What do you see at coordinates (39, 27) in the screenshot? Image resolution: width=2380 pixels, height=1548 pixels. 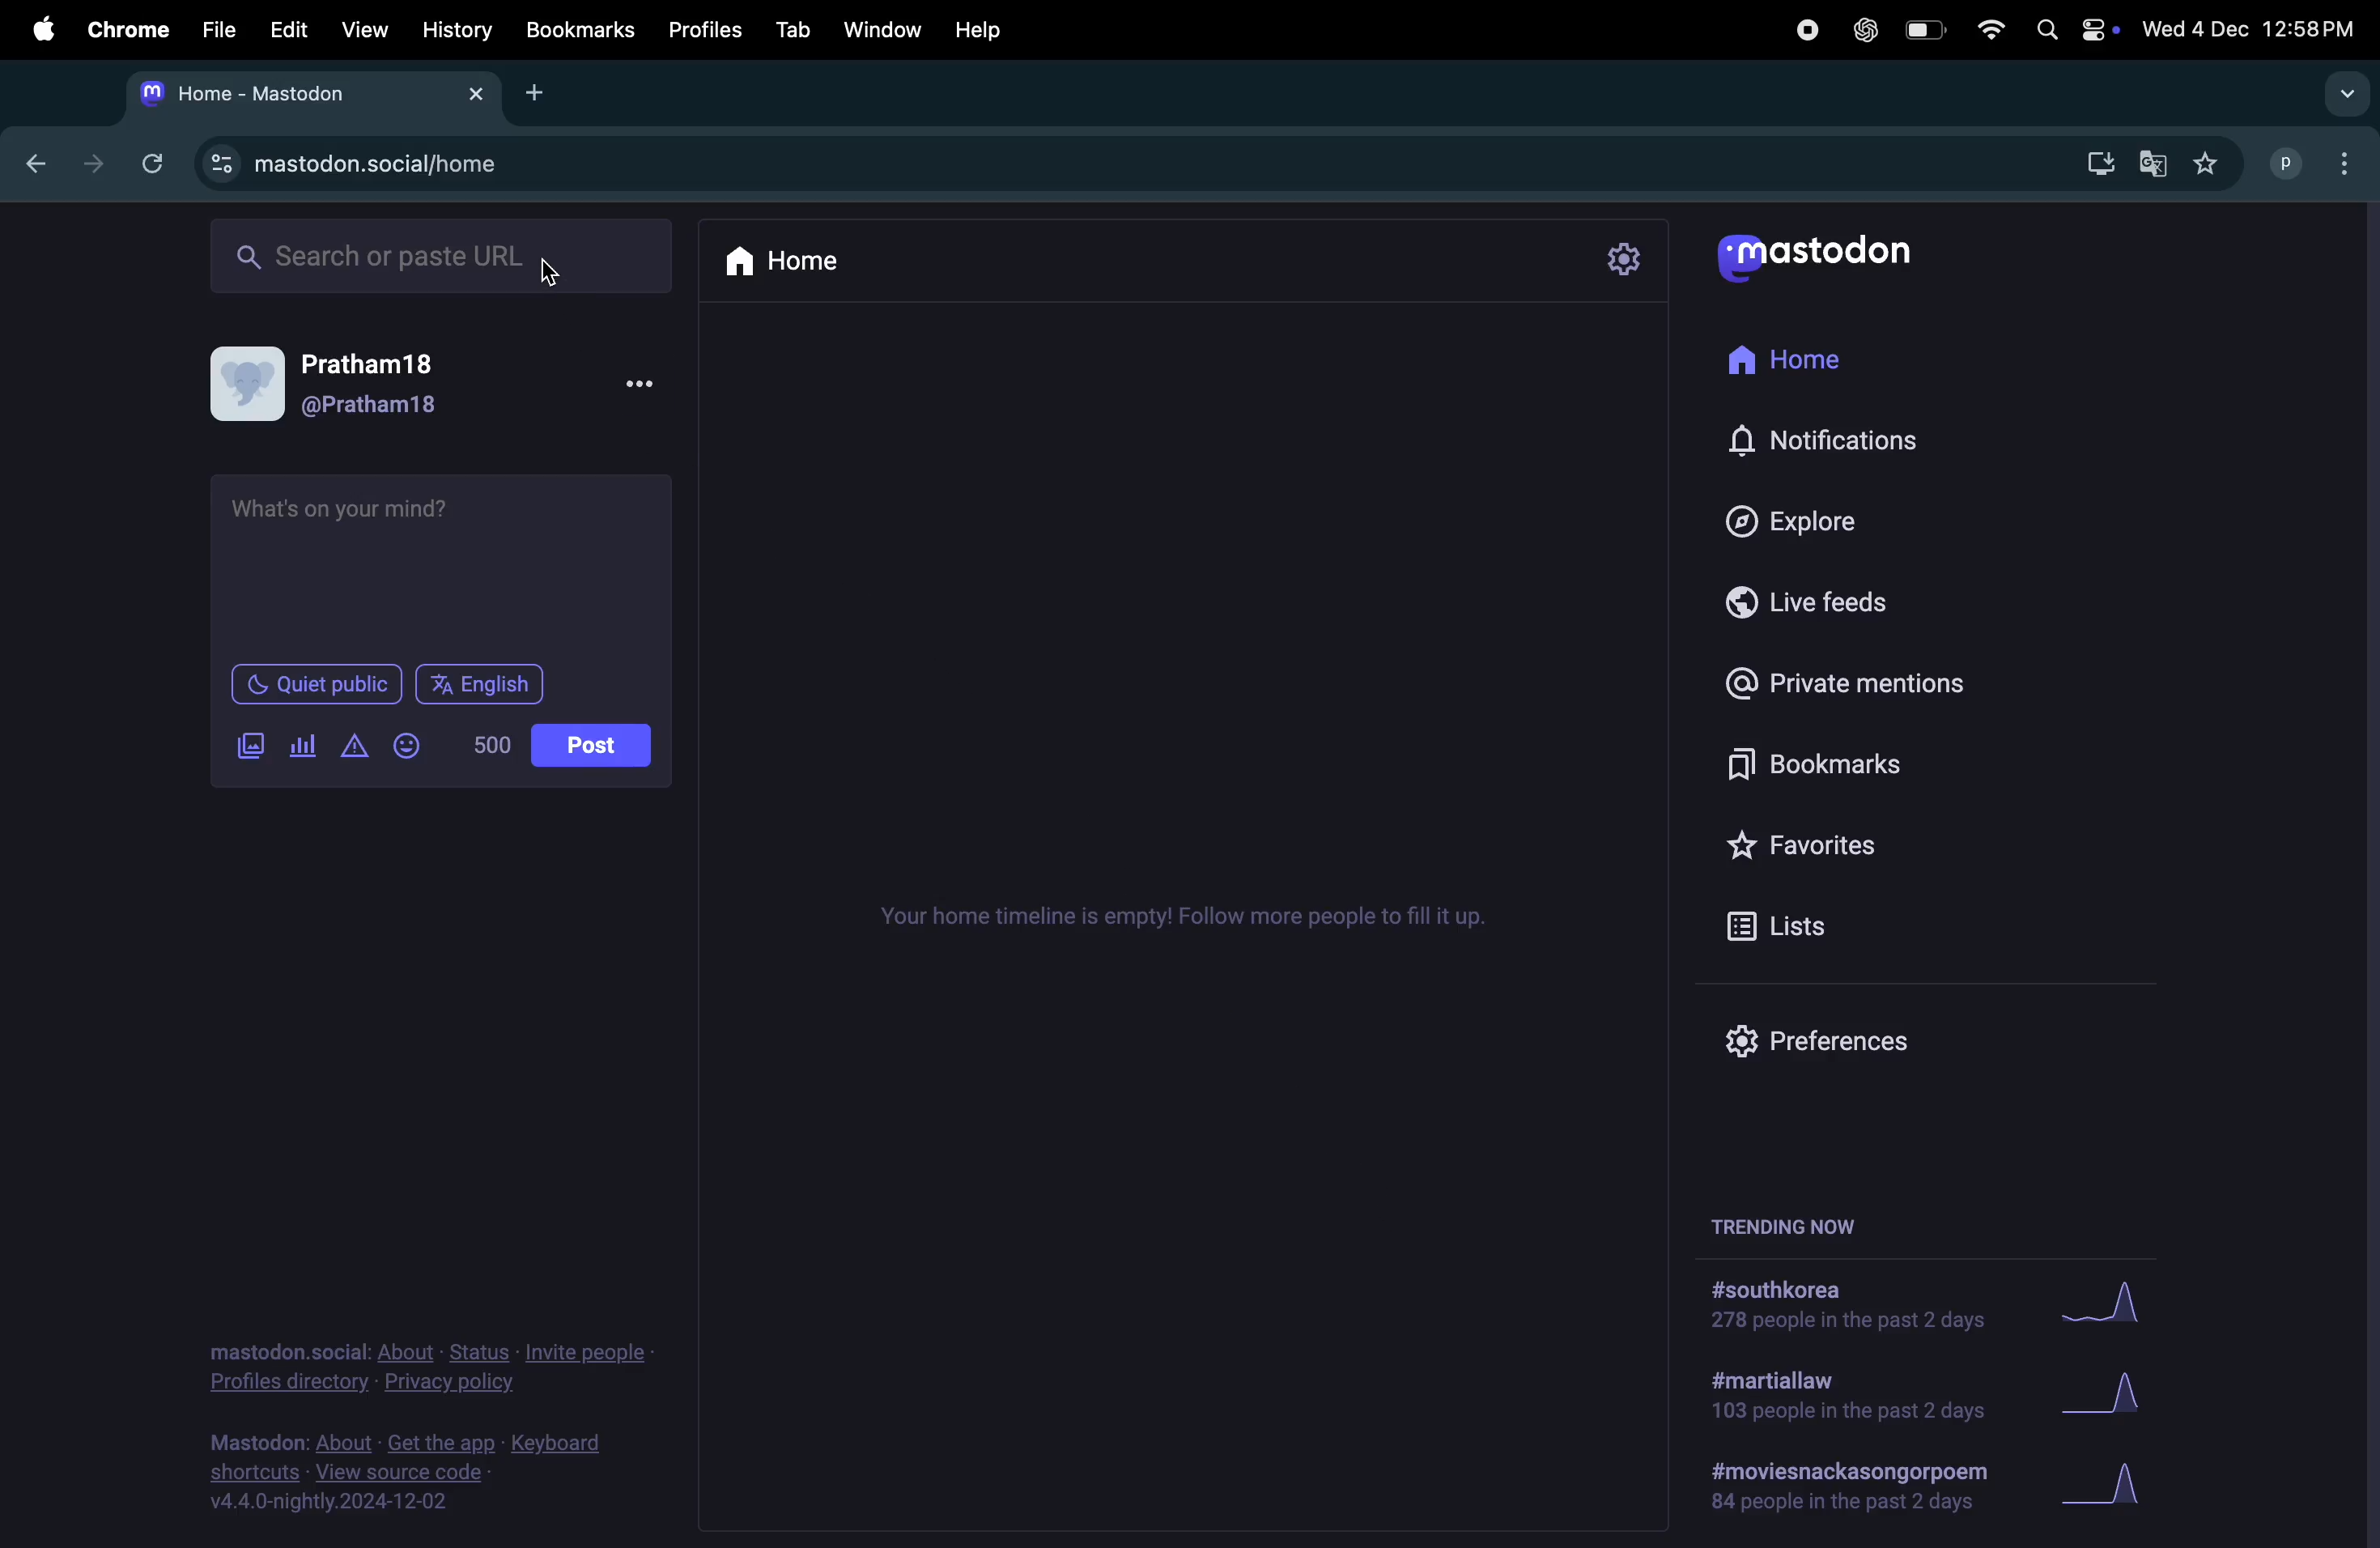 I see `apple enu` at bounding box center [39, 27].